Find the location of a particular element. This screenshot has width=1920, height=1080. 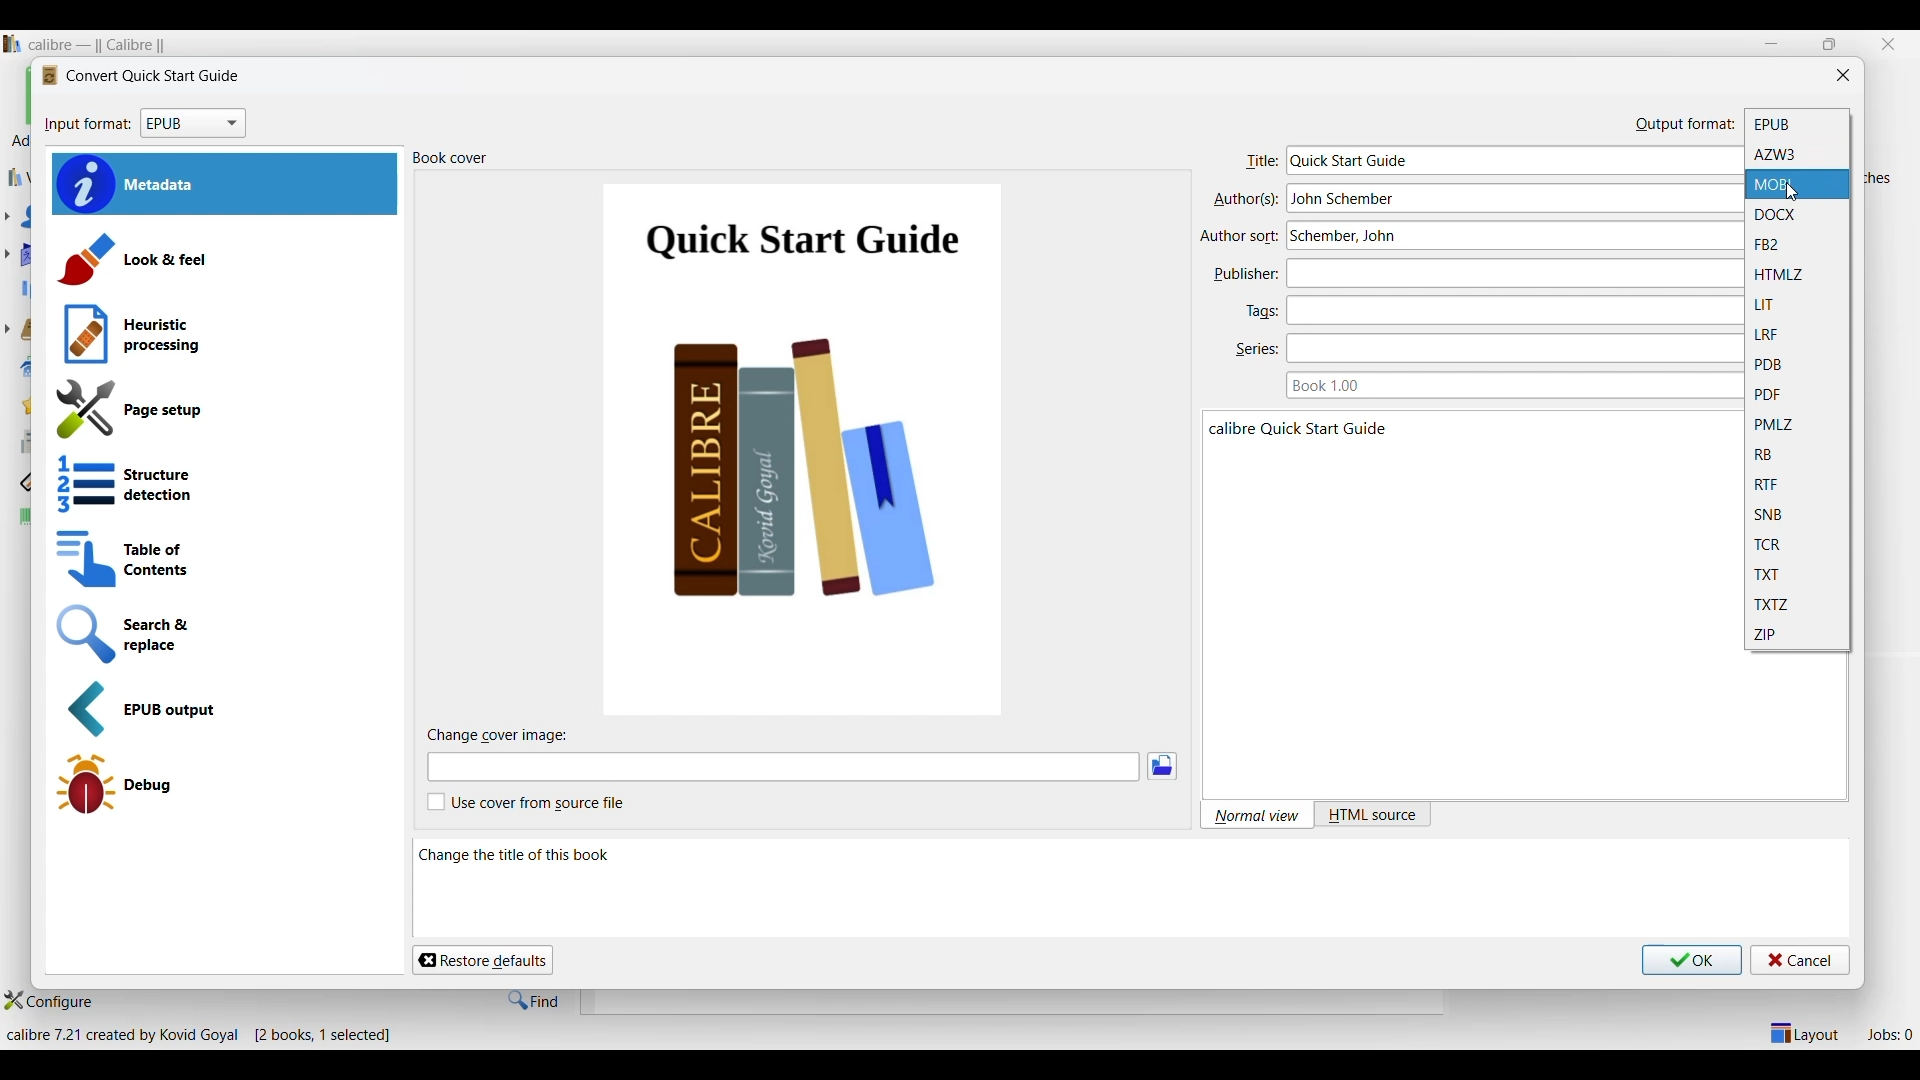

FB2 is located at coordinates (1796, 244).